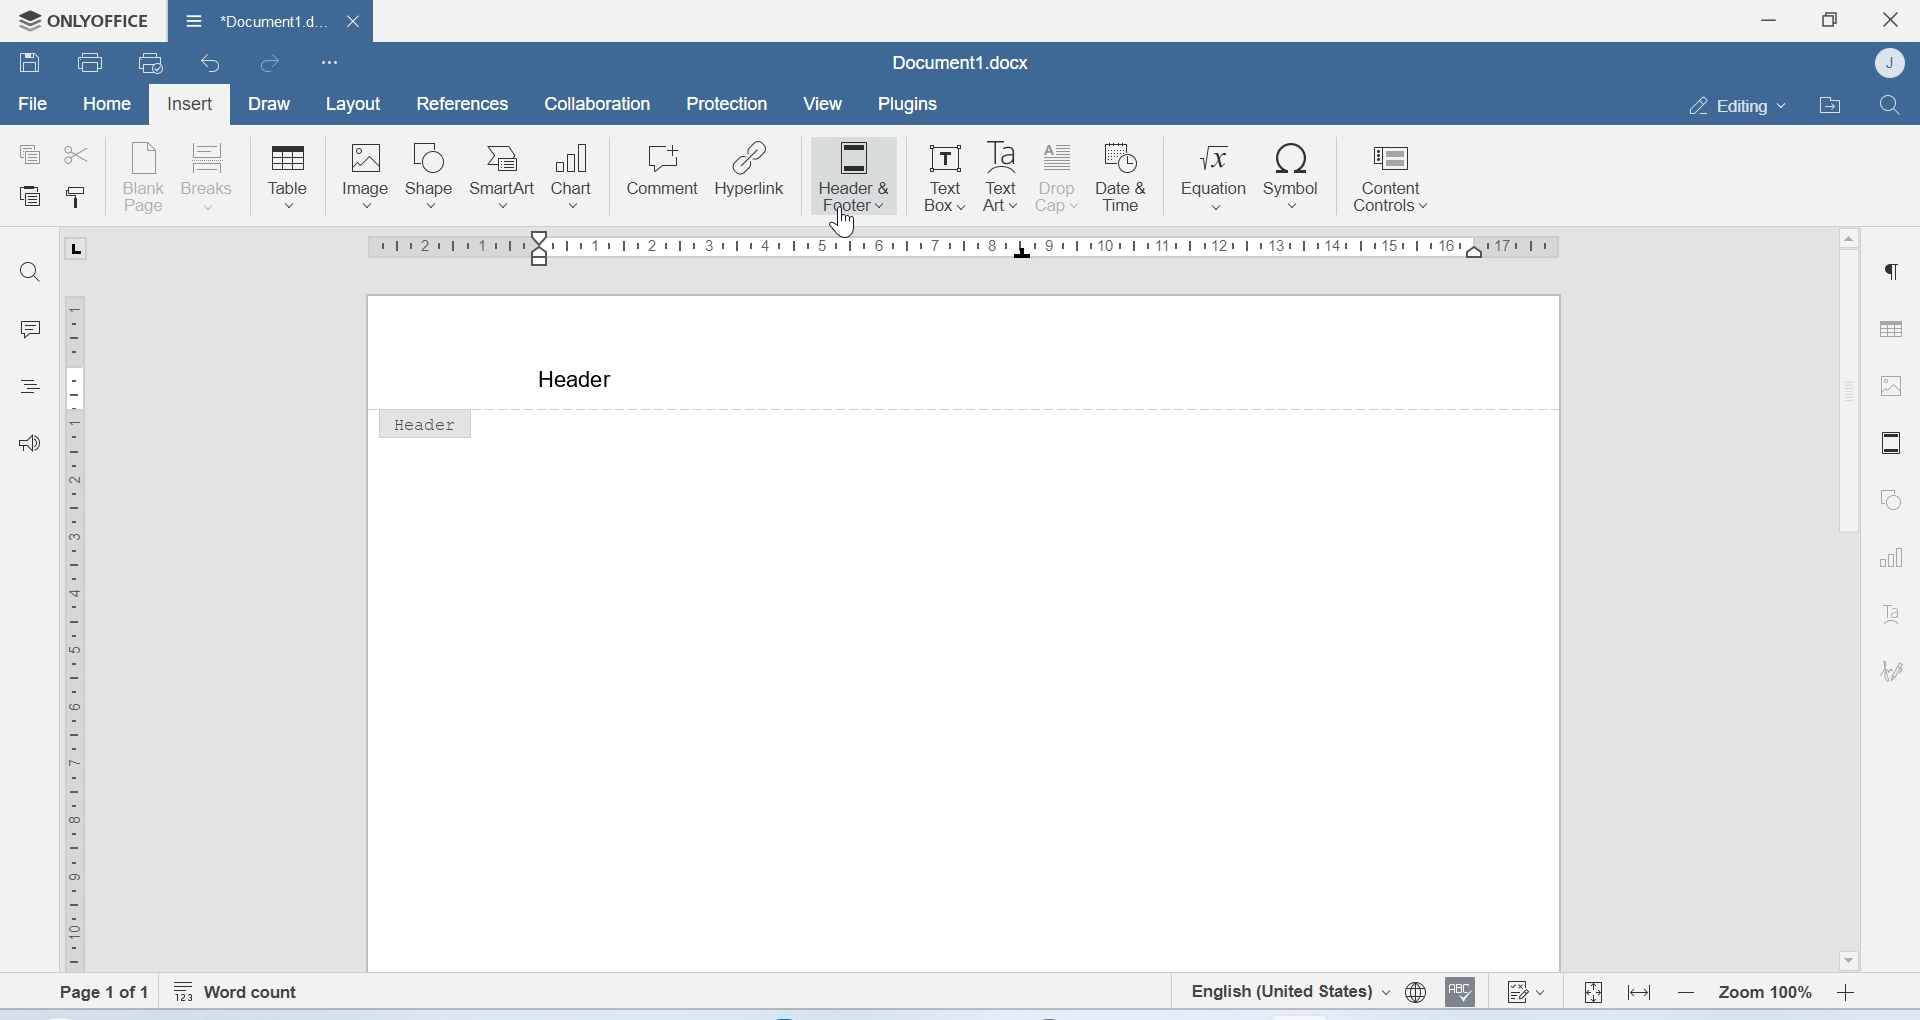 The image size is (1920, 1020). Describe the element at coordinates (1848, 238) in the screenshot. I see `Scroll up` at that location.